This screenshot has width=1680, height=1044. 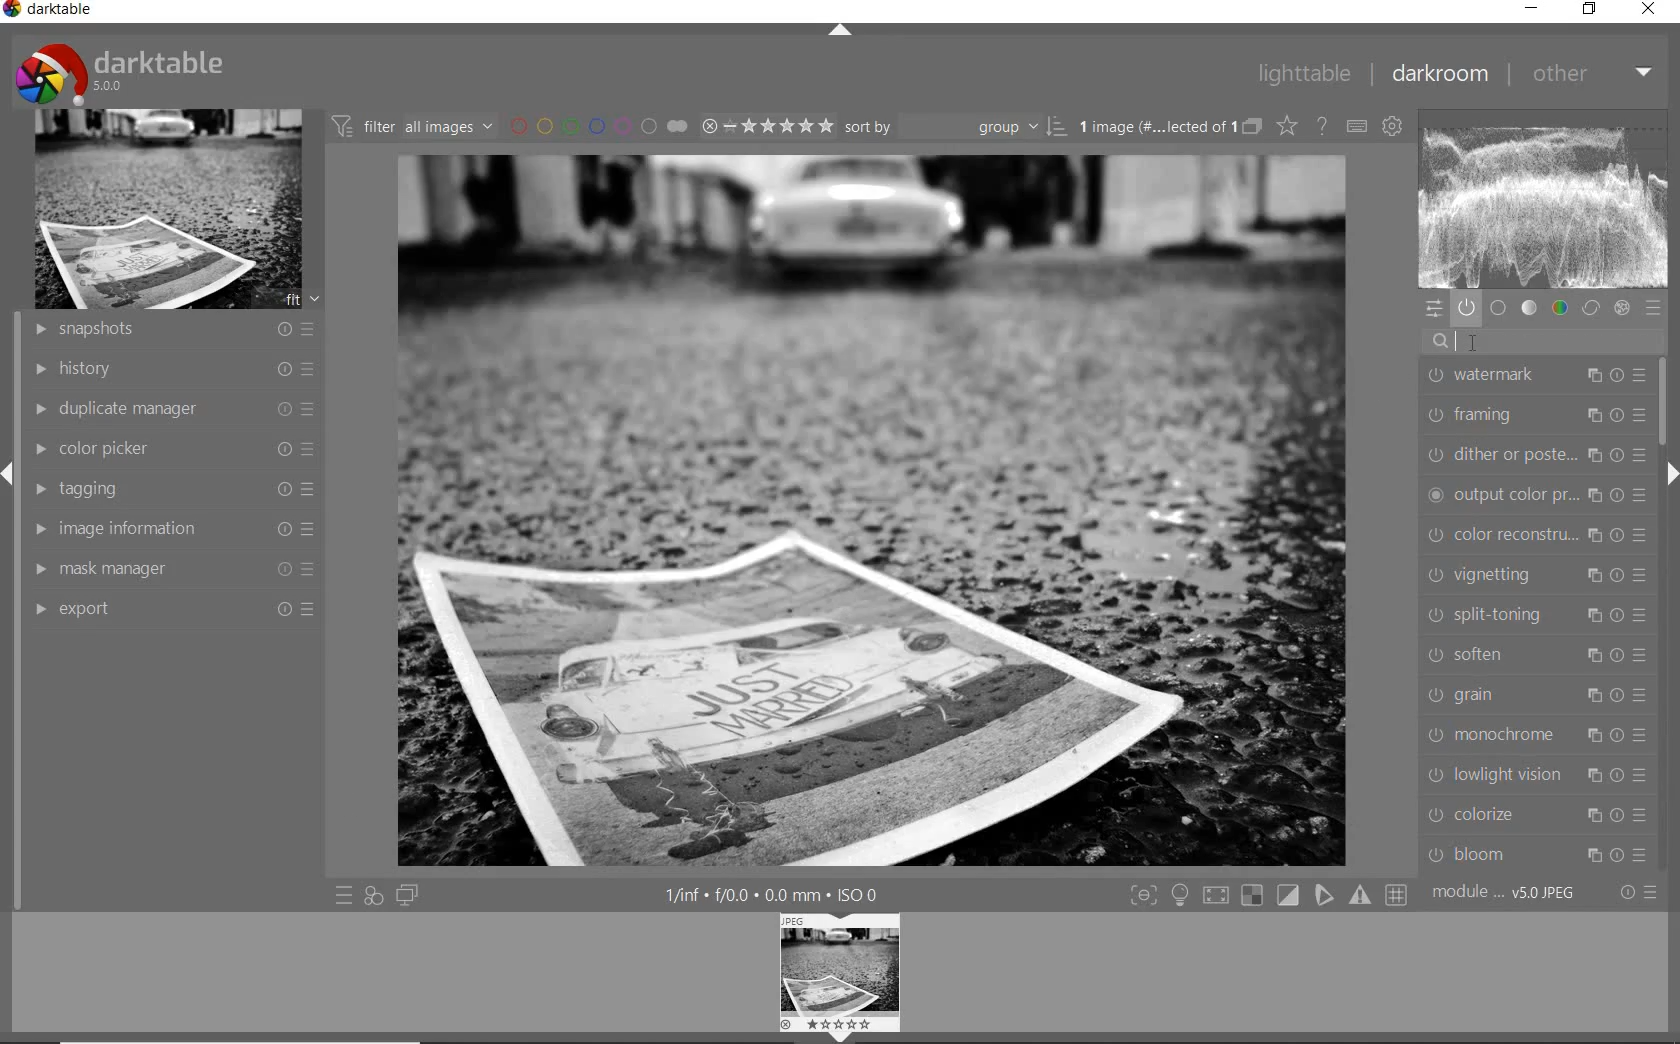 I want to click on mask manager, so click(x=176, y=567).